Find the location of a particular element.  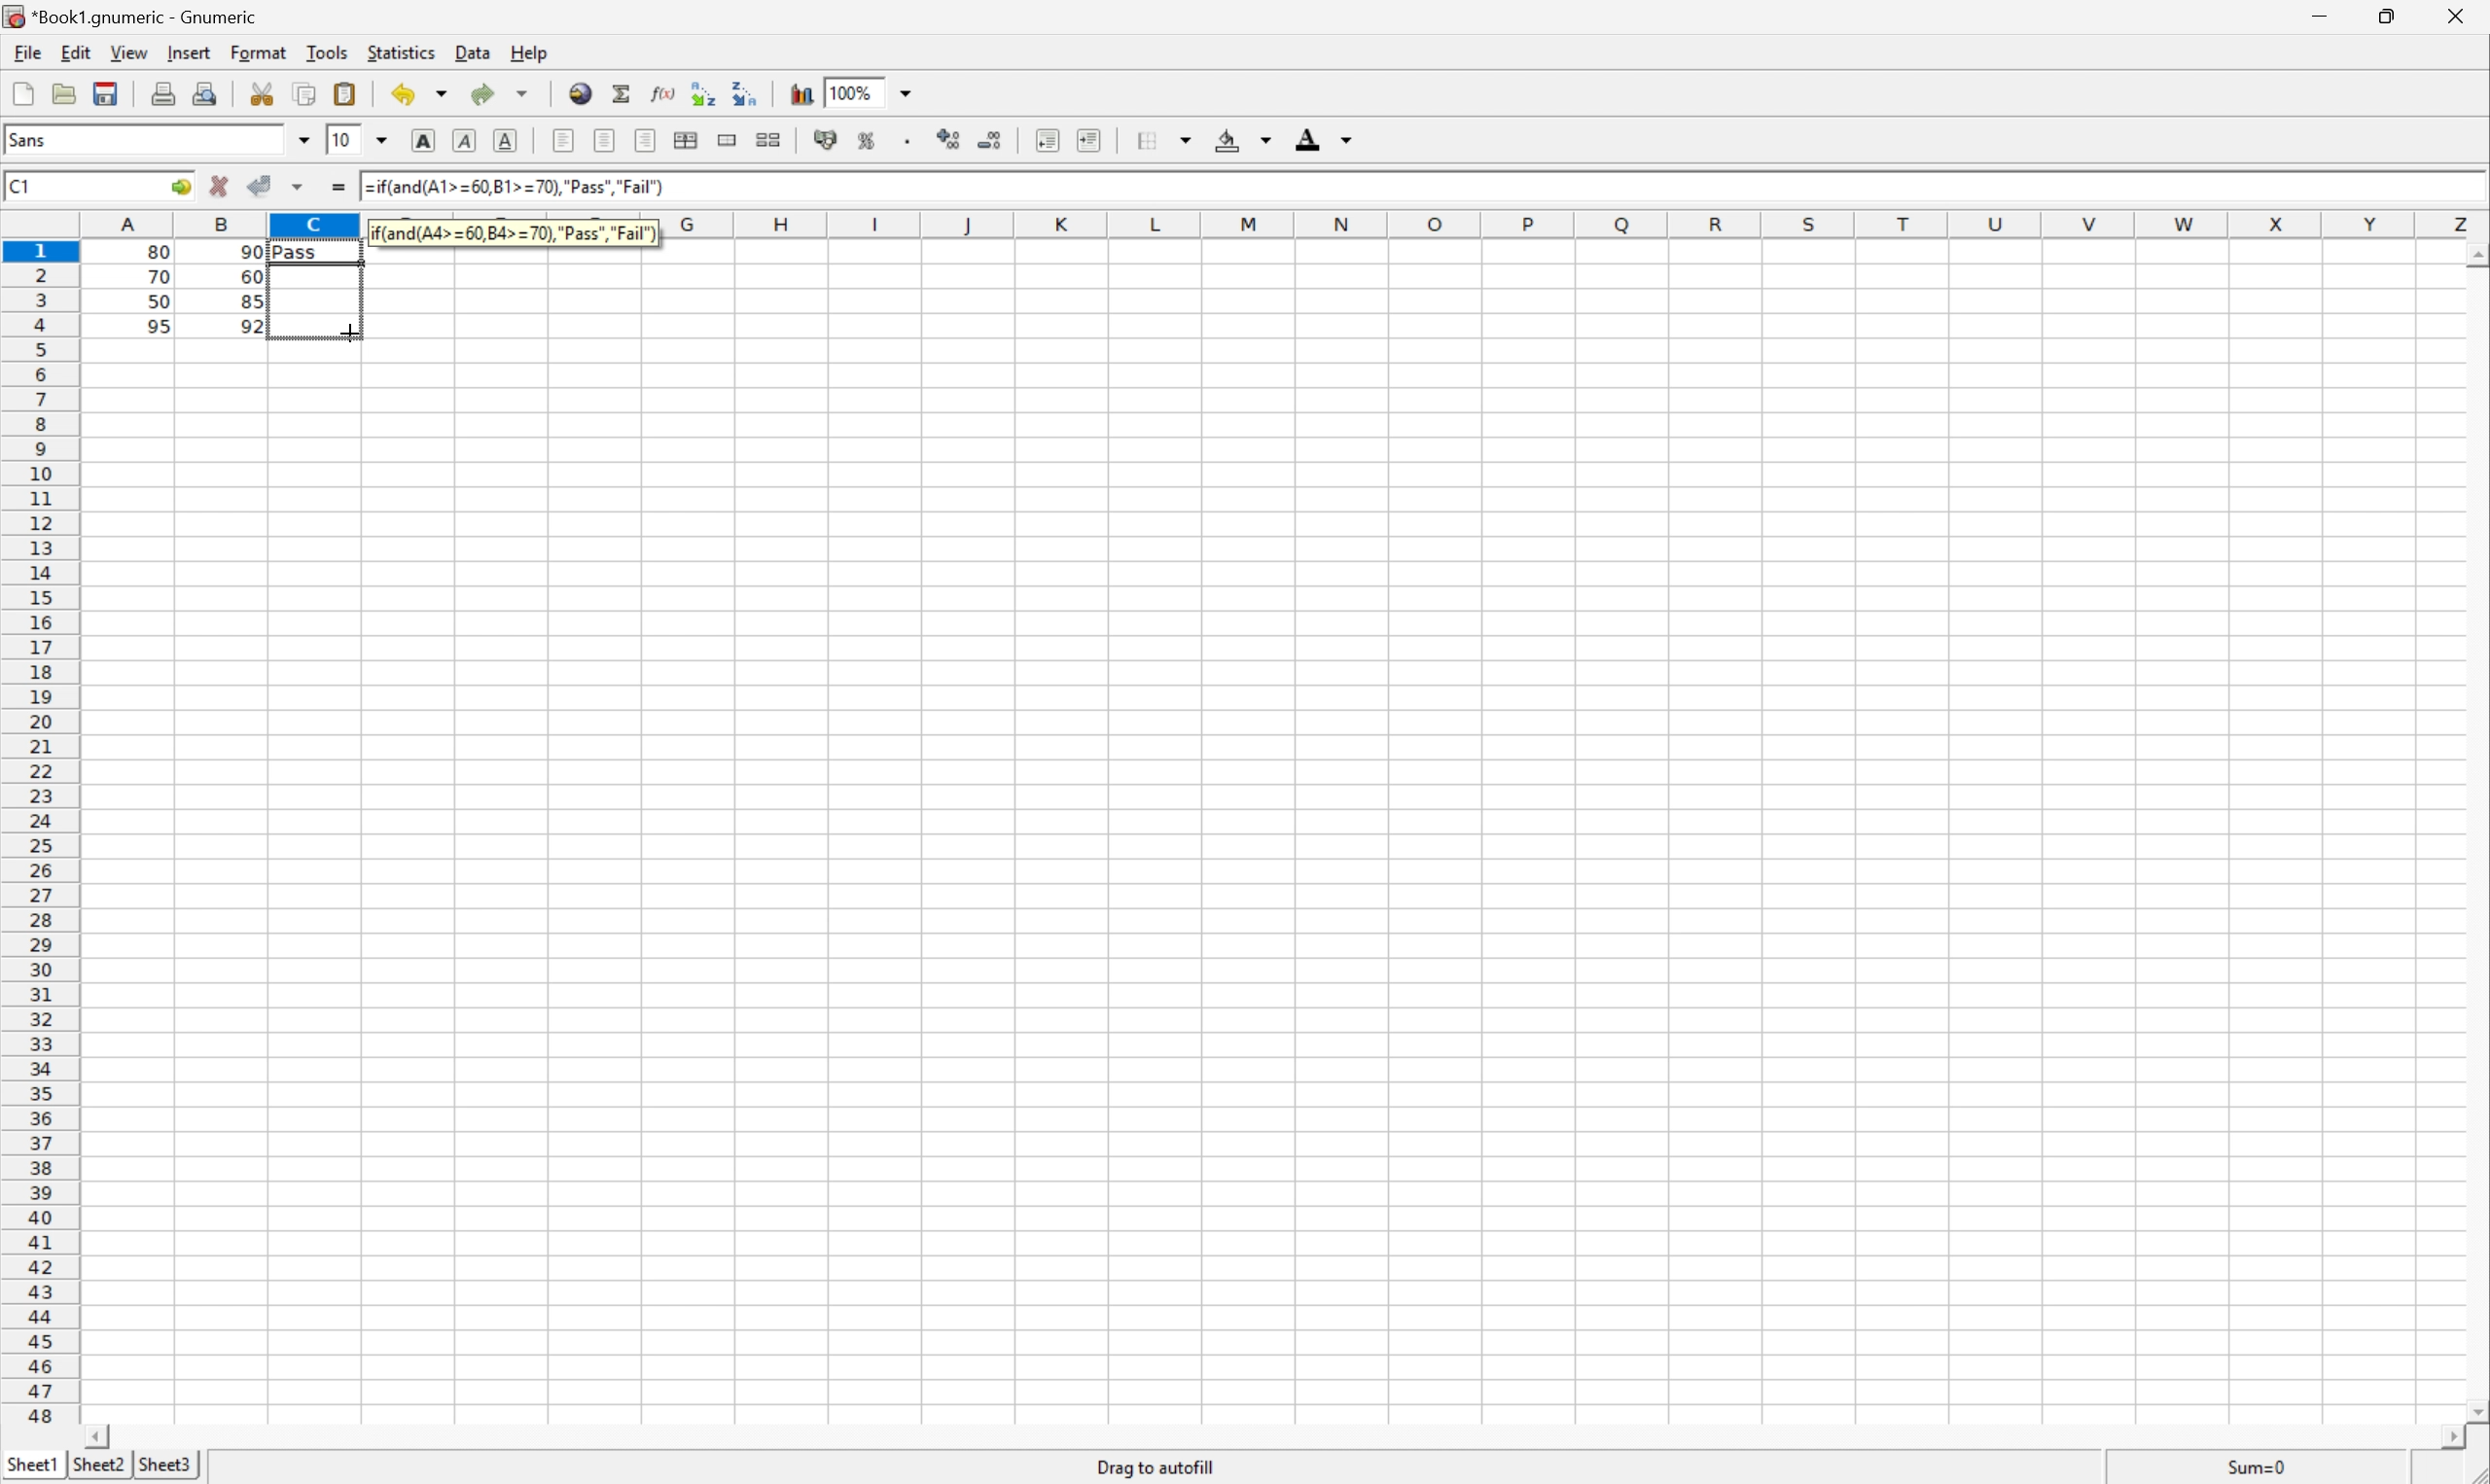

Drop Down is located at coordinates (388, 140).